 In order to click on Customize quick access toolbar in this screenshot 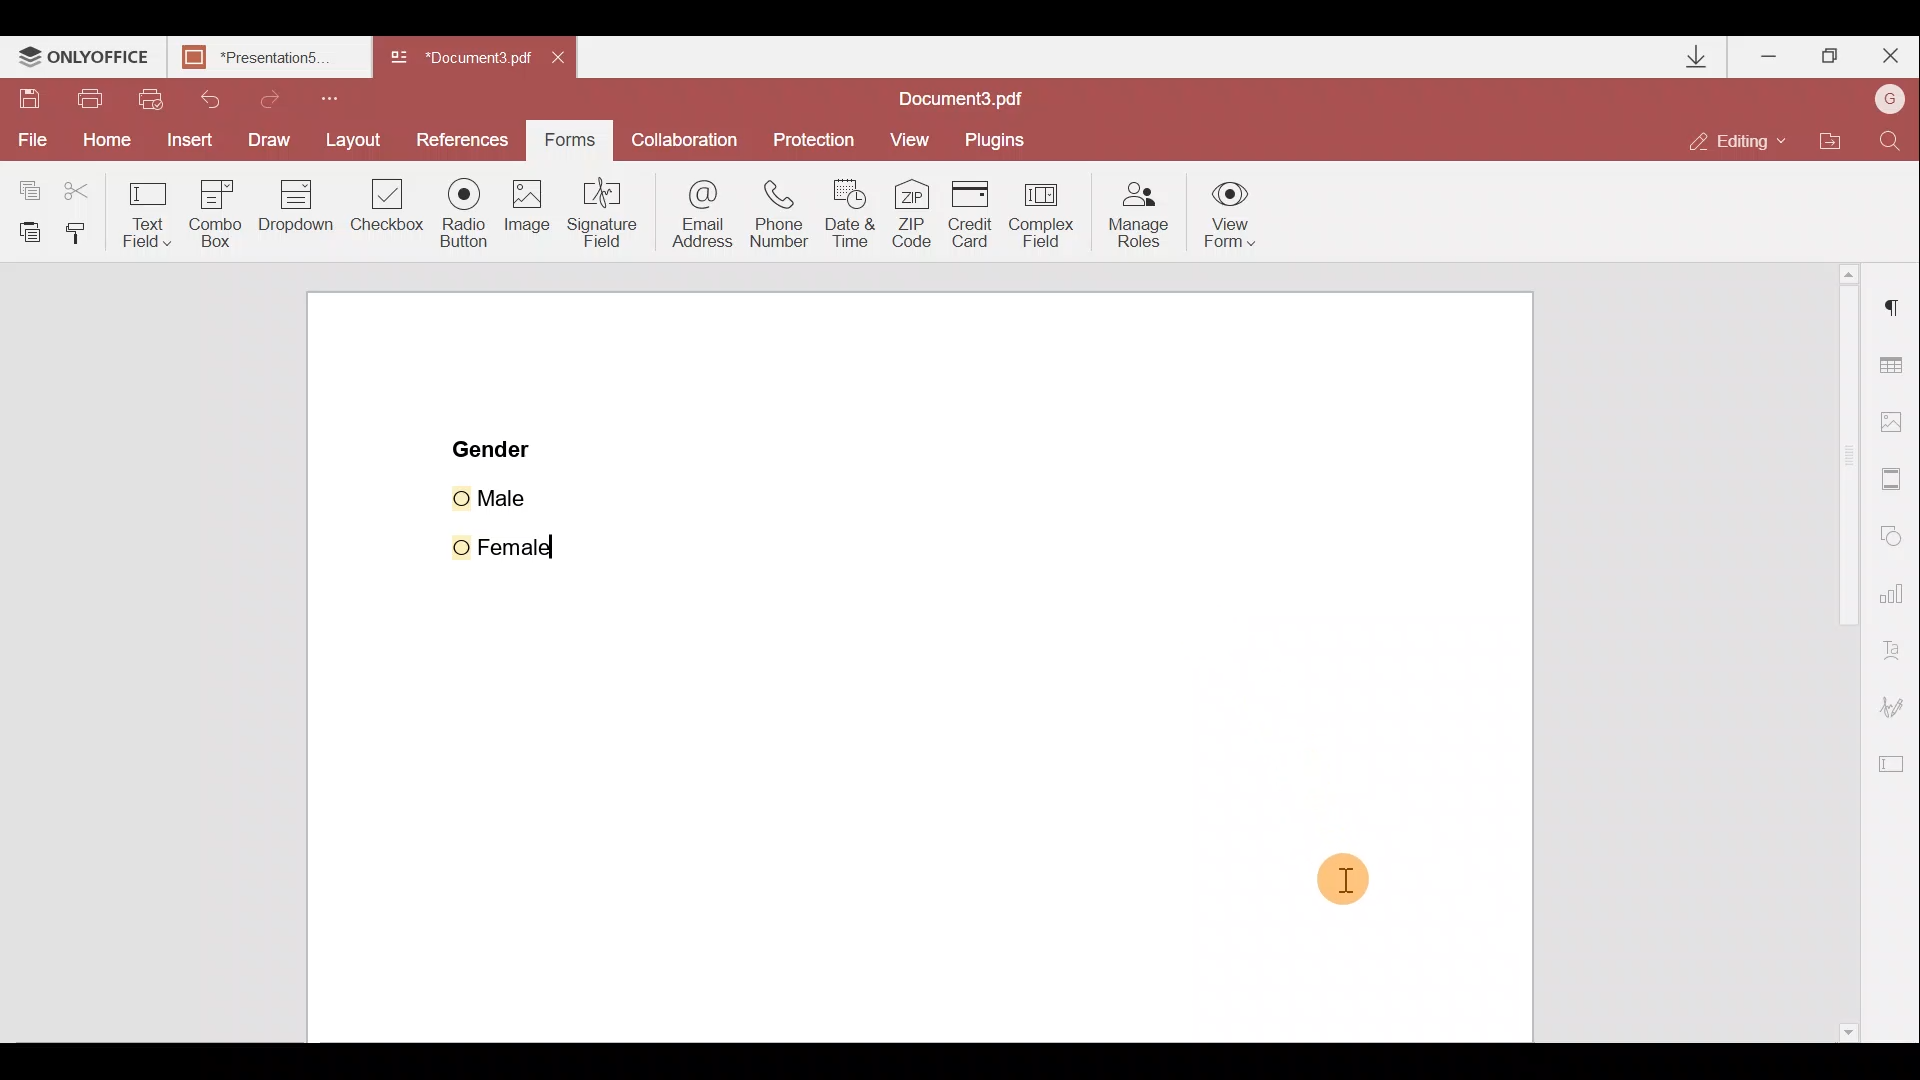, I will do `click(342, 96)`.